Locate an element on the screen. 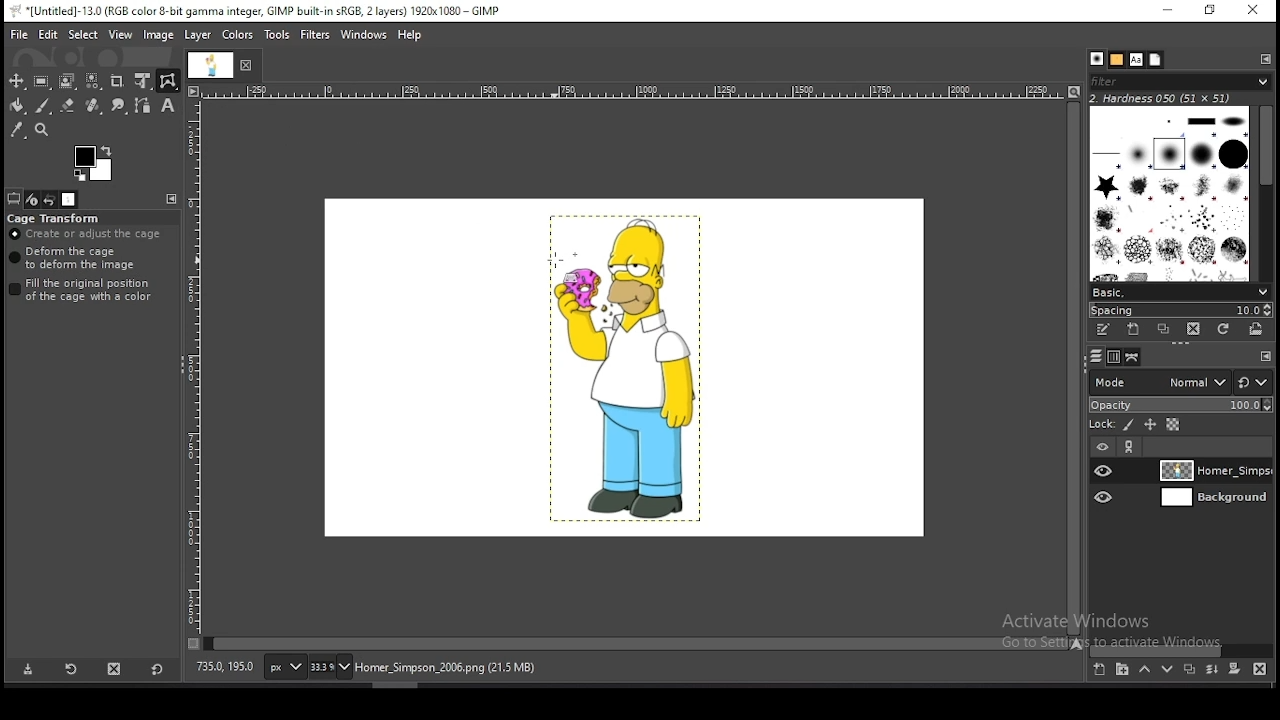 This screenshot has width=1280, height=720. move layer one step up is located at coordinates (1145, 672).